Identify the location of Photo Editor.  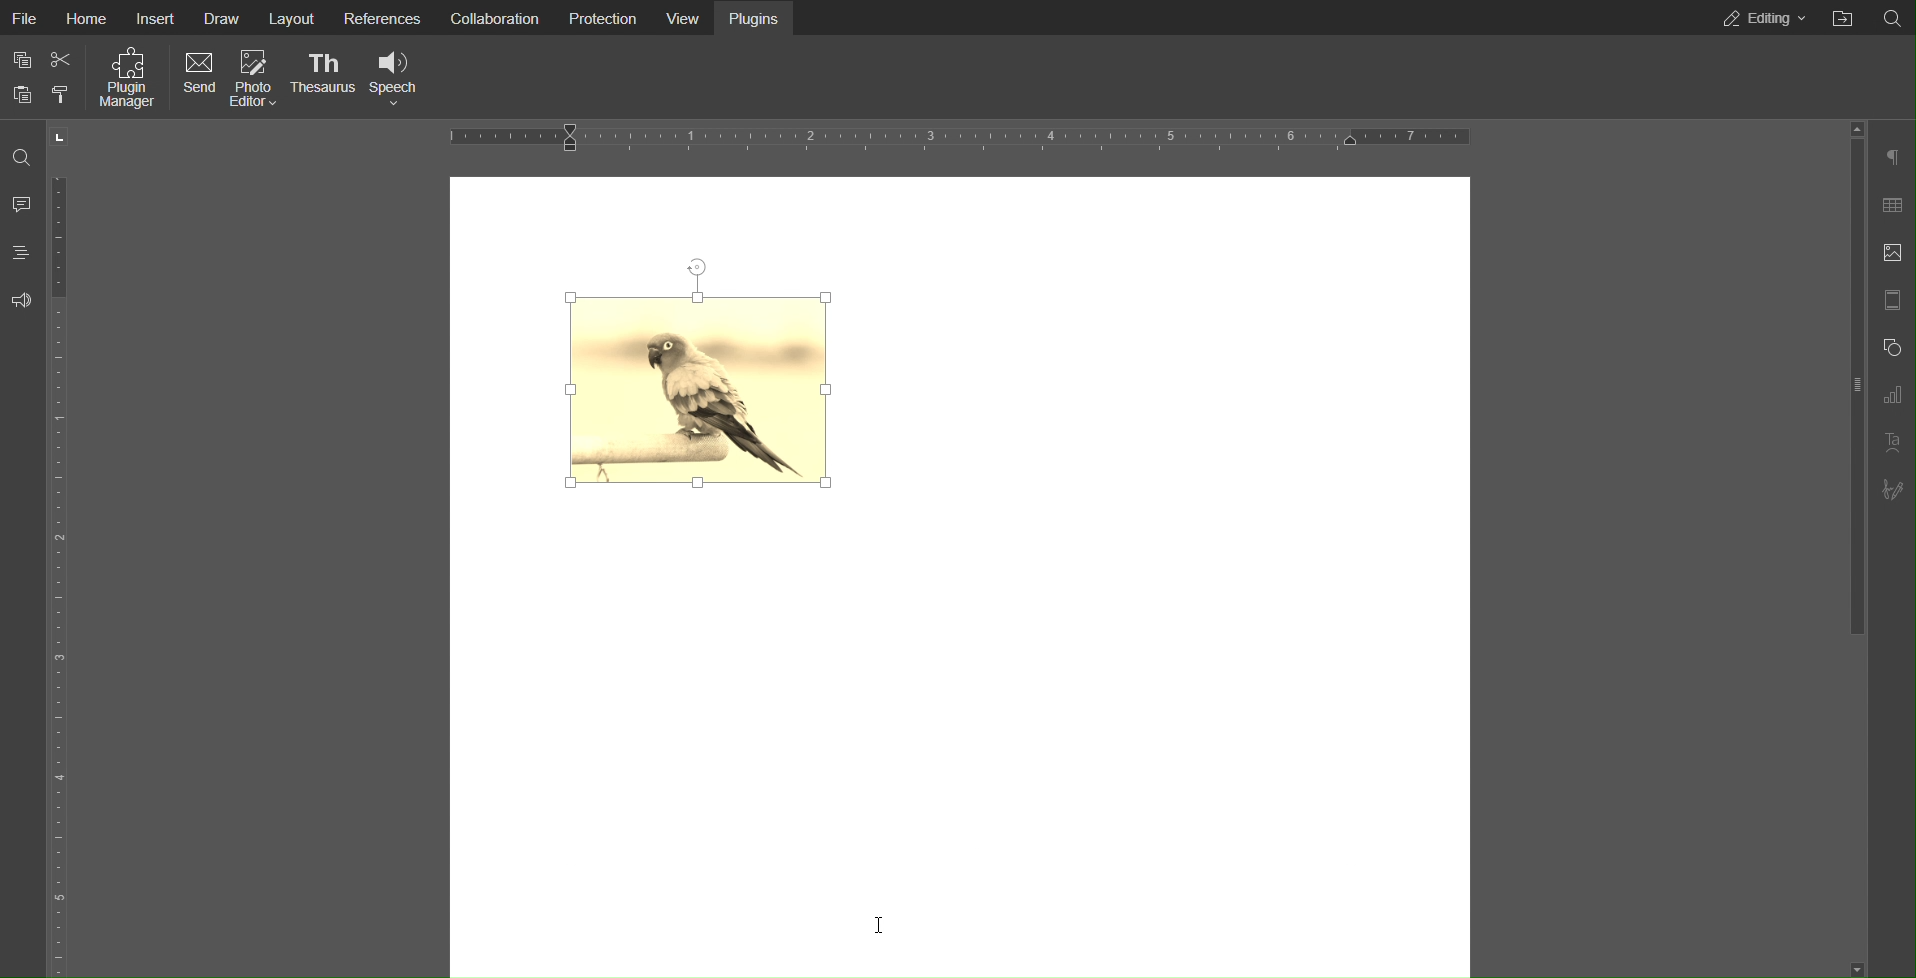
(248, 78).